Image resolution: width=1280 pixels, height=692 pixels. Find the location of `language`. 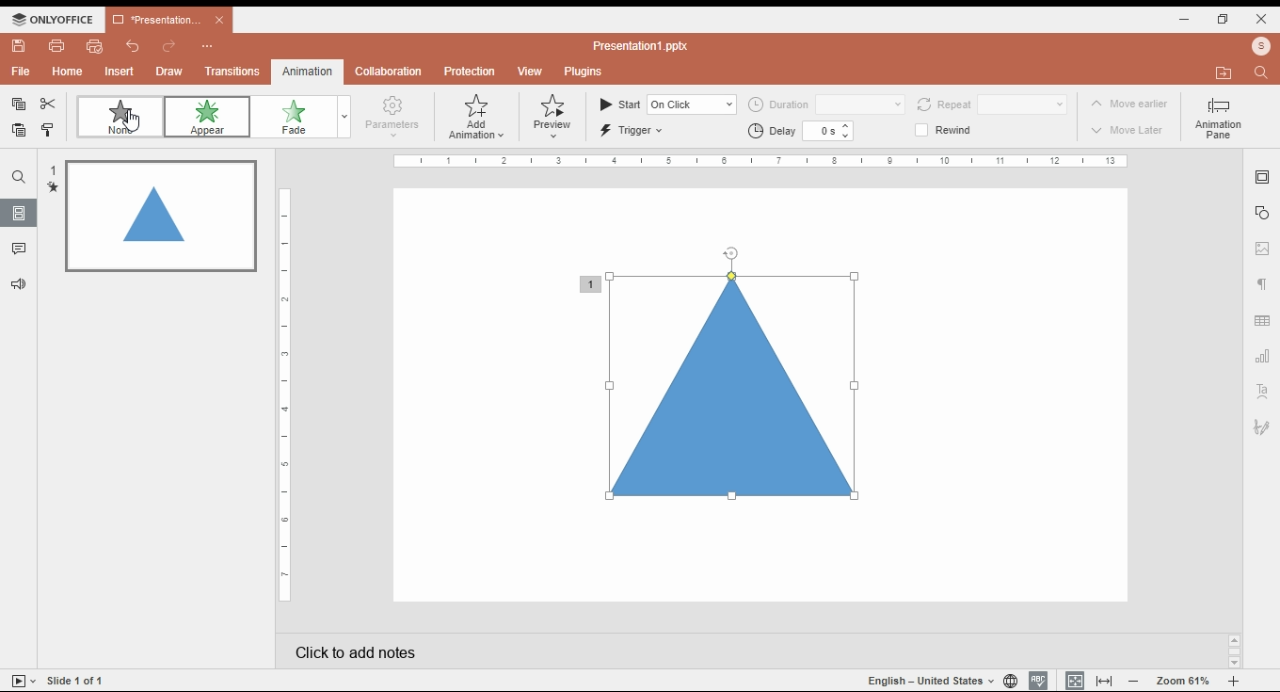

language is located at coordinates (926, 679).